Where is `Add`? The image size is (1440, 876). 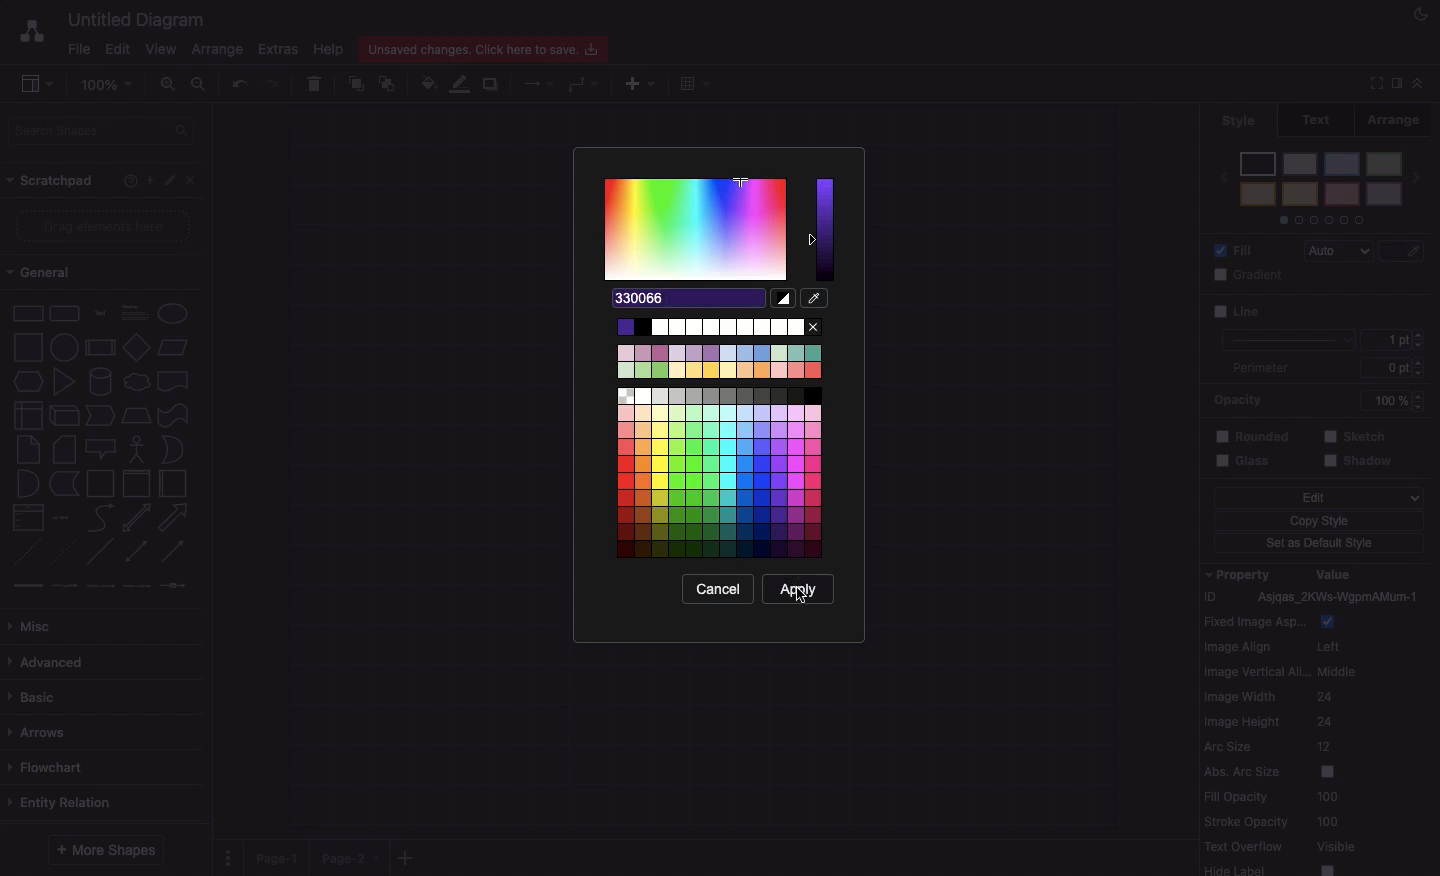
Add is located at coordinates (146, 180).